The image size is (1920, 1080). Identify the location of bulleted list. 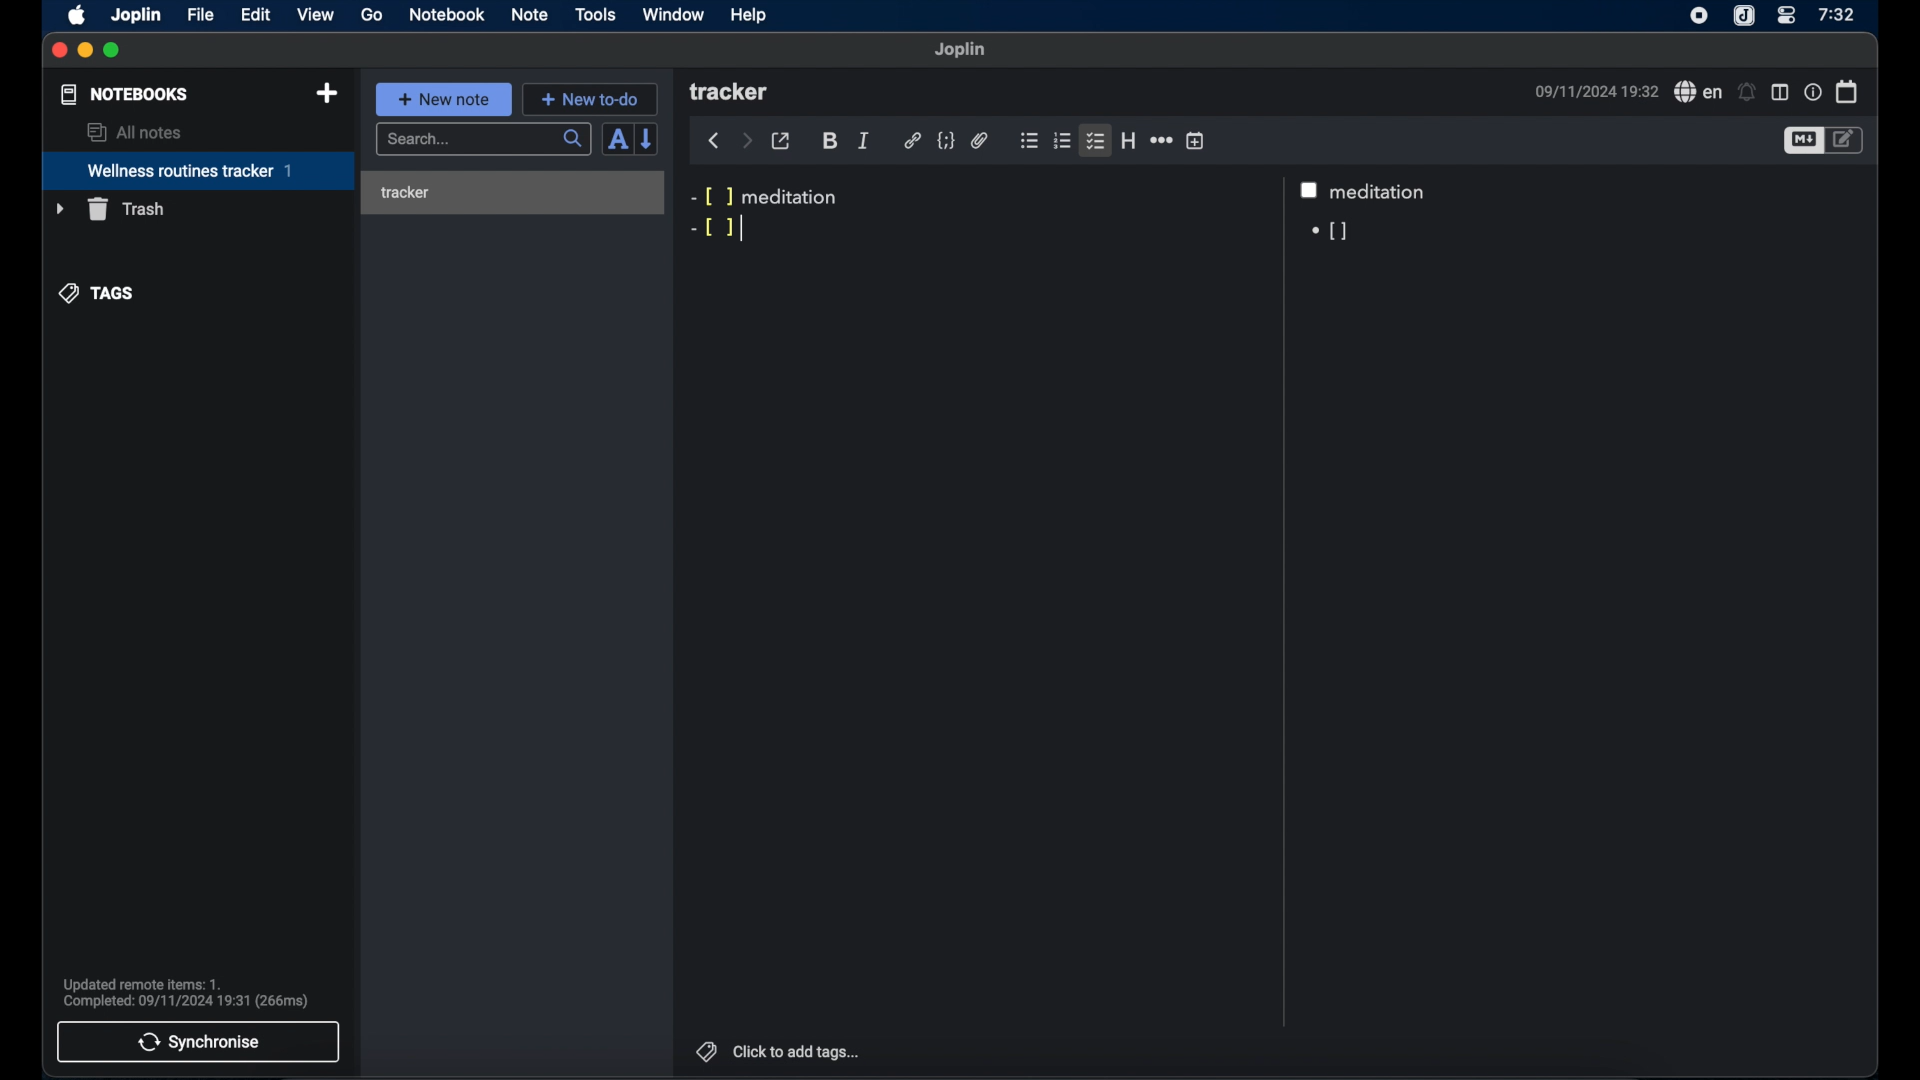
(1029, 141).